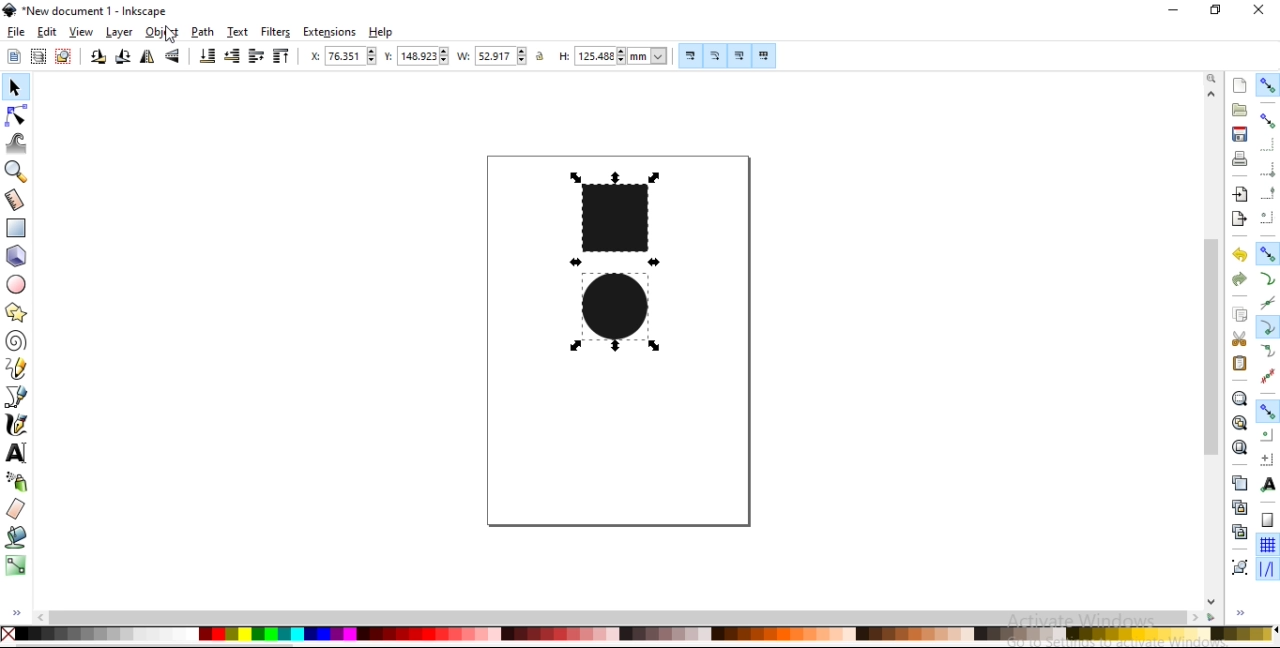  I want to click on help, so click(381, 32).